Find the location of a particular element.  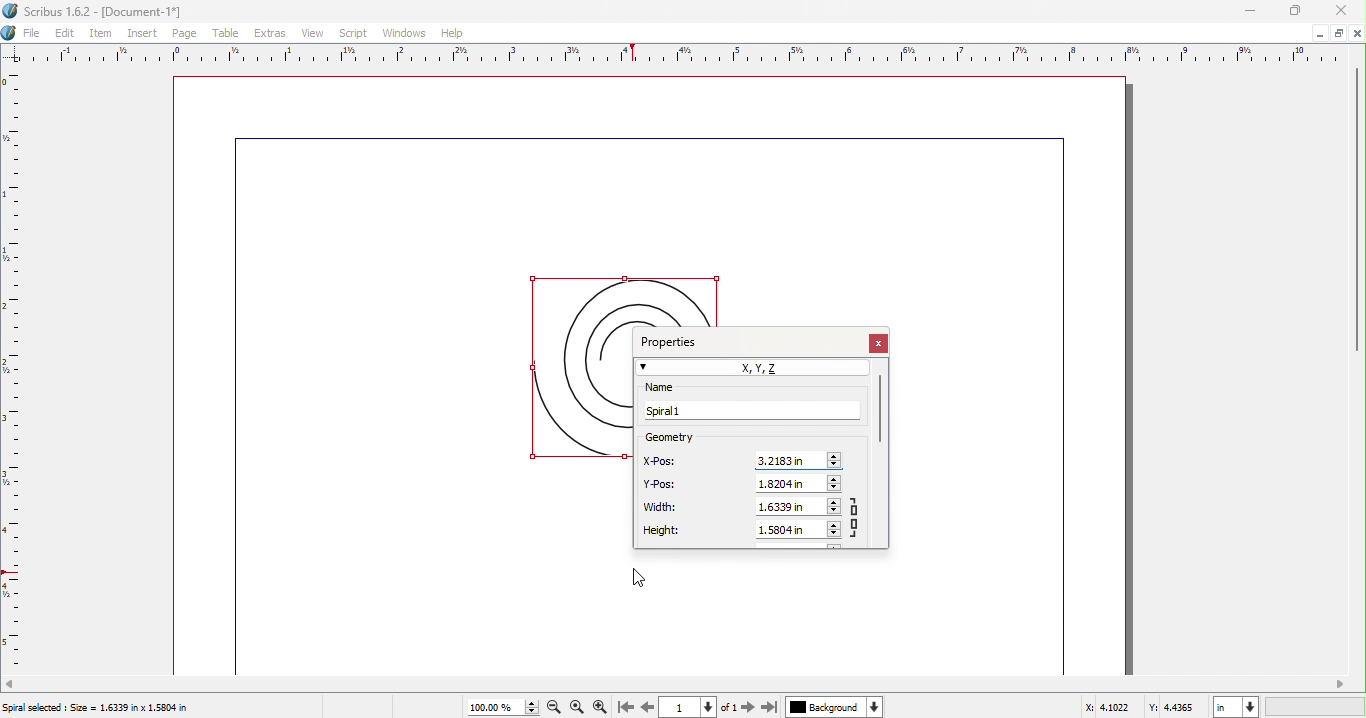

Y-pos is located at coordinates (662, 484).